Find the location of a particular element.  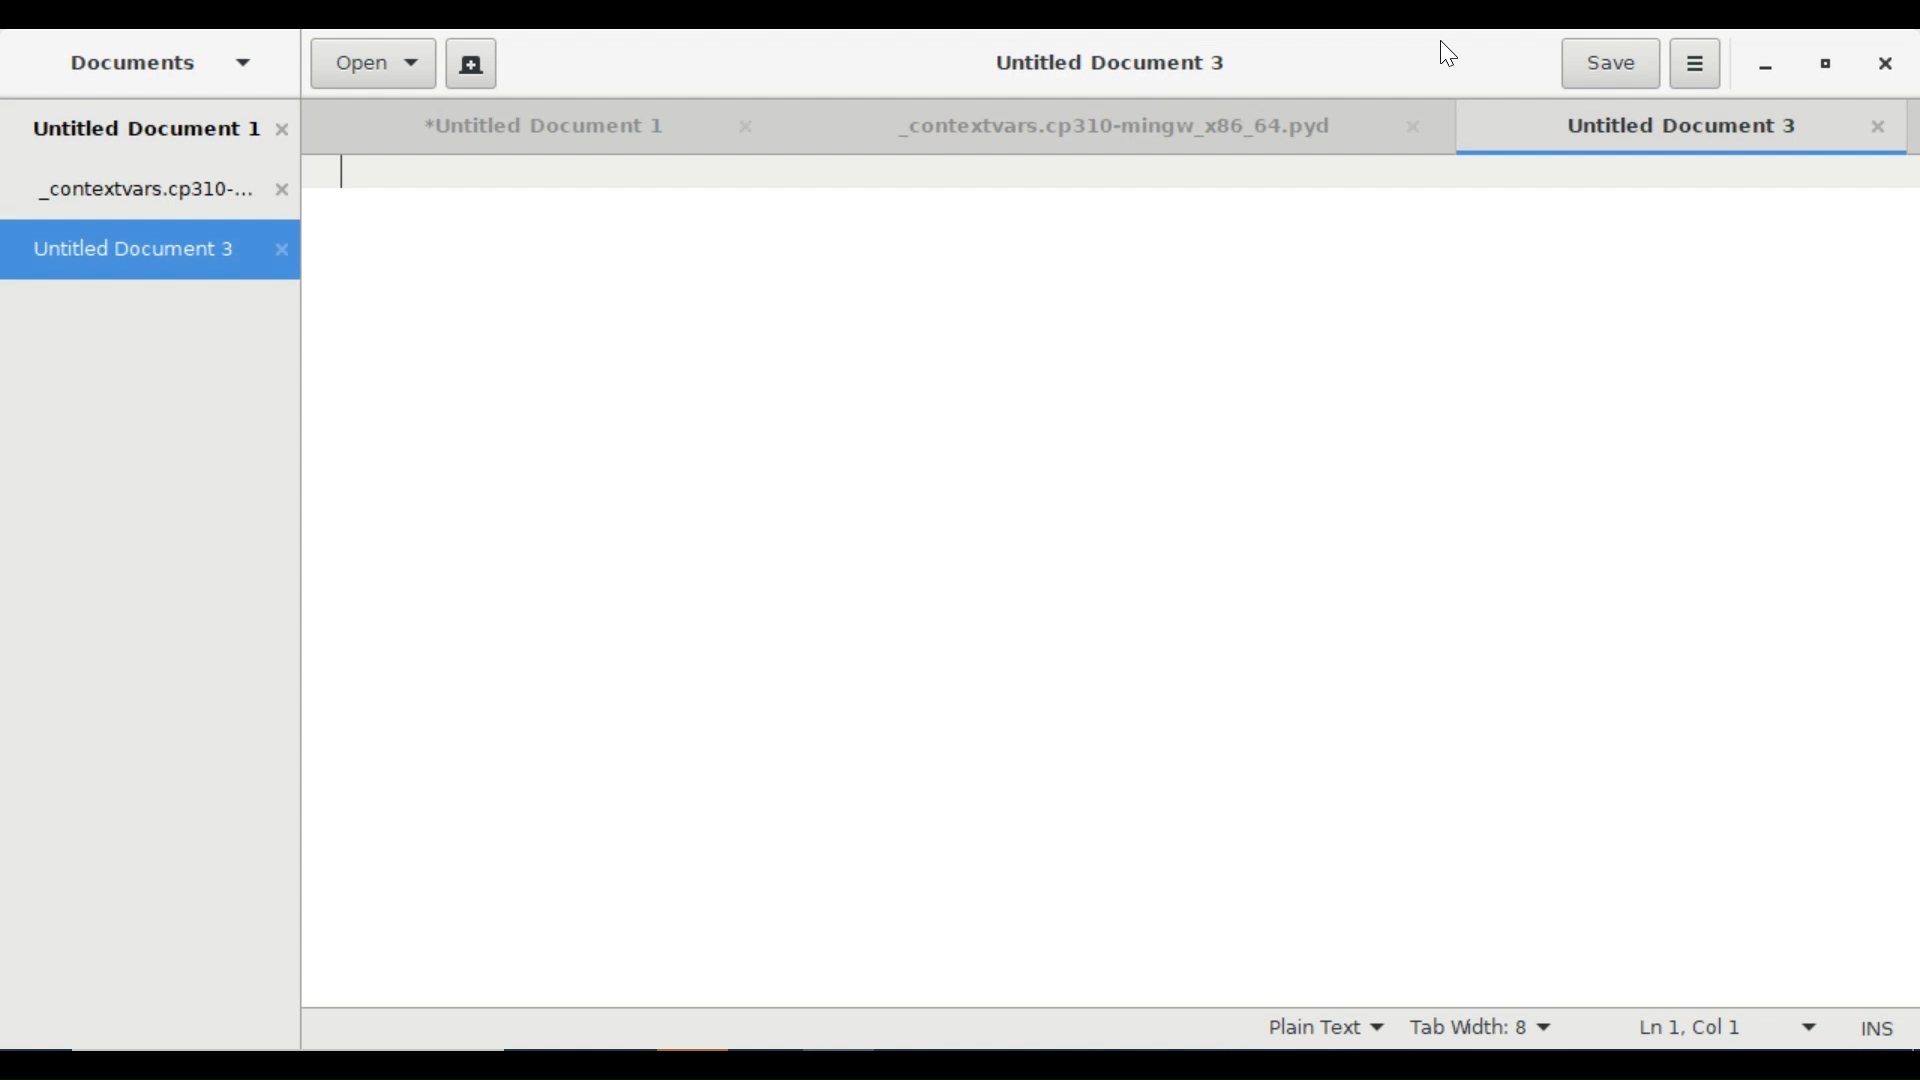

Side Pane is located at coordinates (155, 62).